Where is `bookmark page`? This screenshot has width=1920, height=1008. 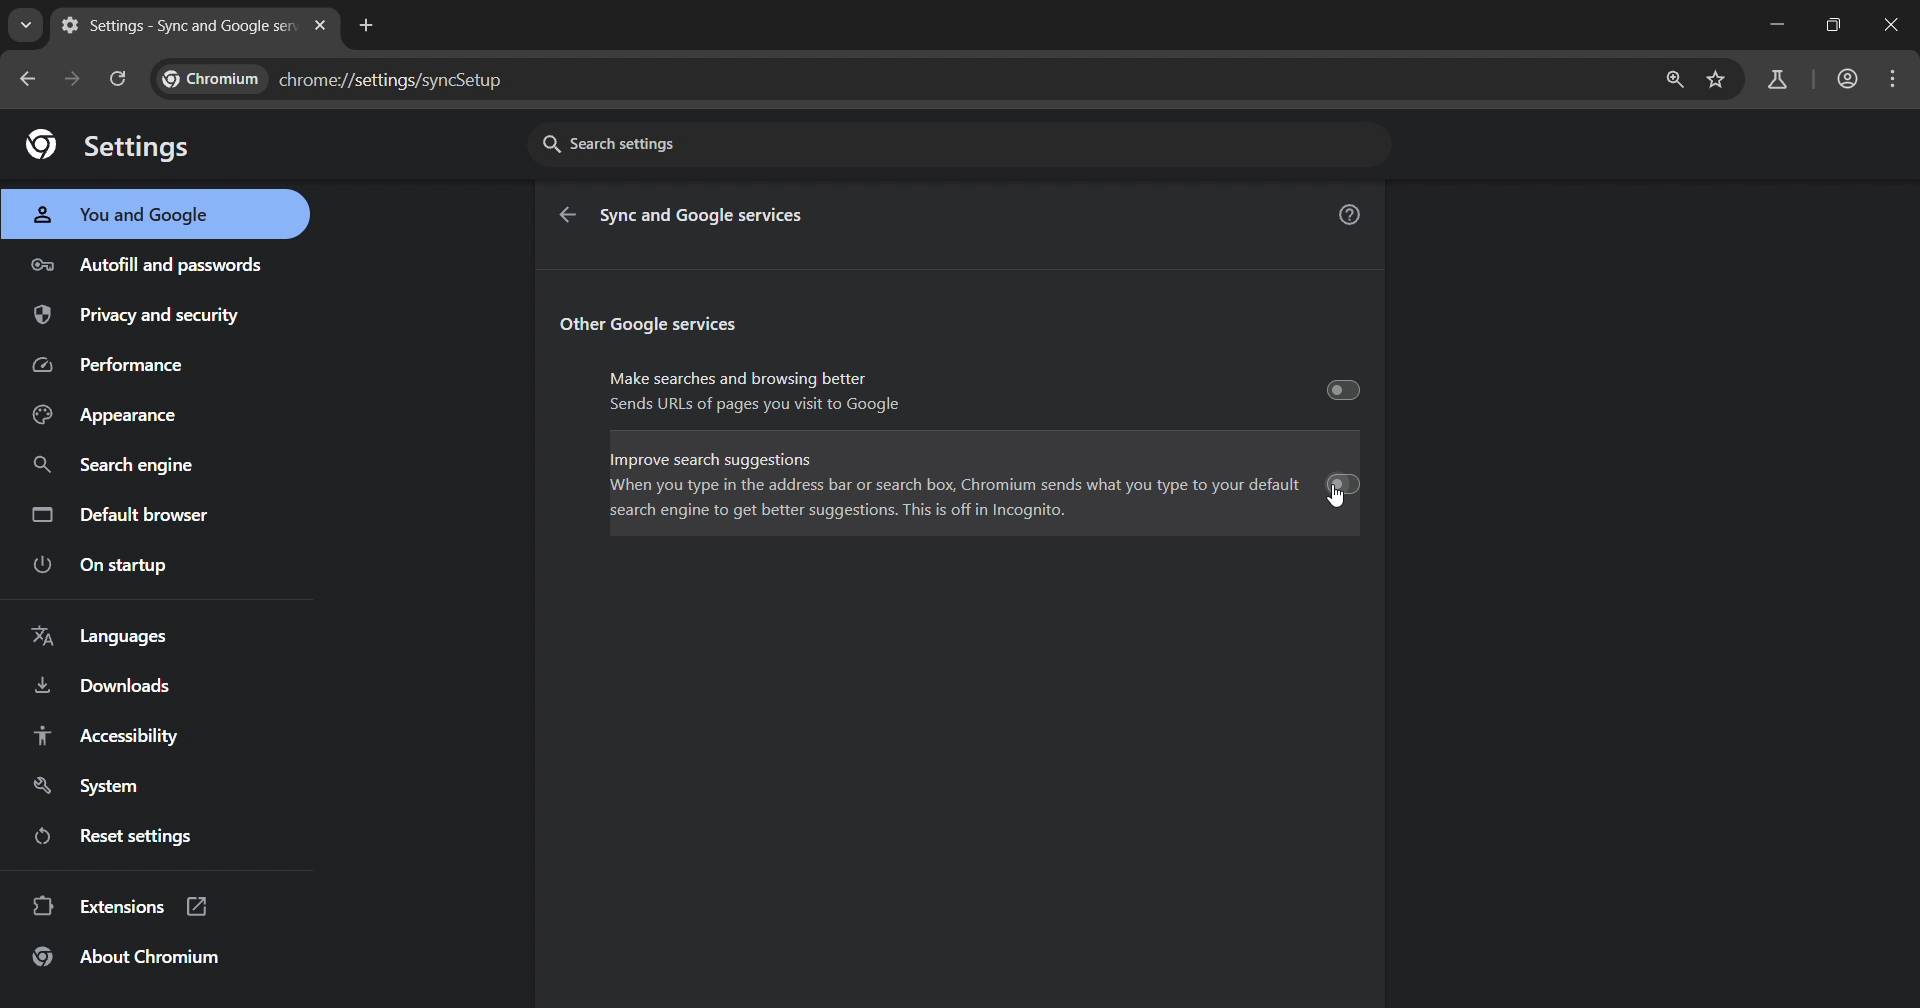 bookmark page is located at coordinates (1717, 79).